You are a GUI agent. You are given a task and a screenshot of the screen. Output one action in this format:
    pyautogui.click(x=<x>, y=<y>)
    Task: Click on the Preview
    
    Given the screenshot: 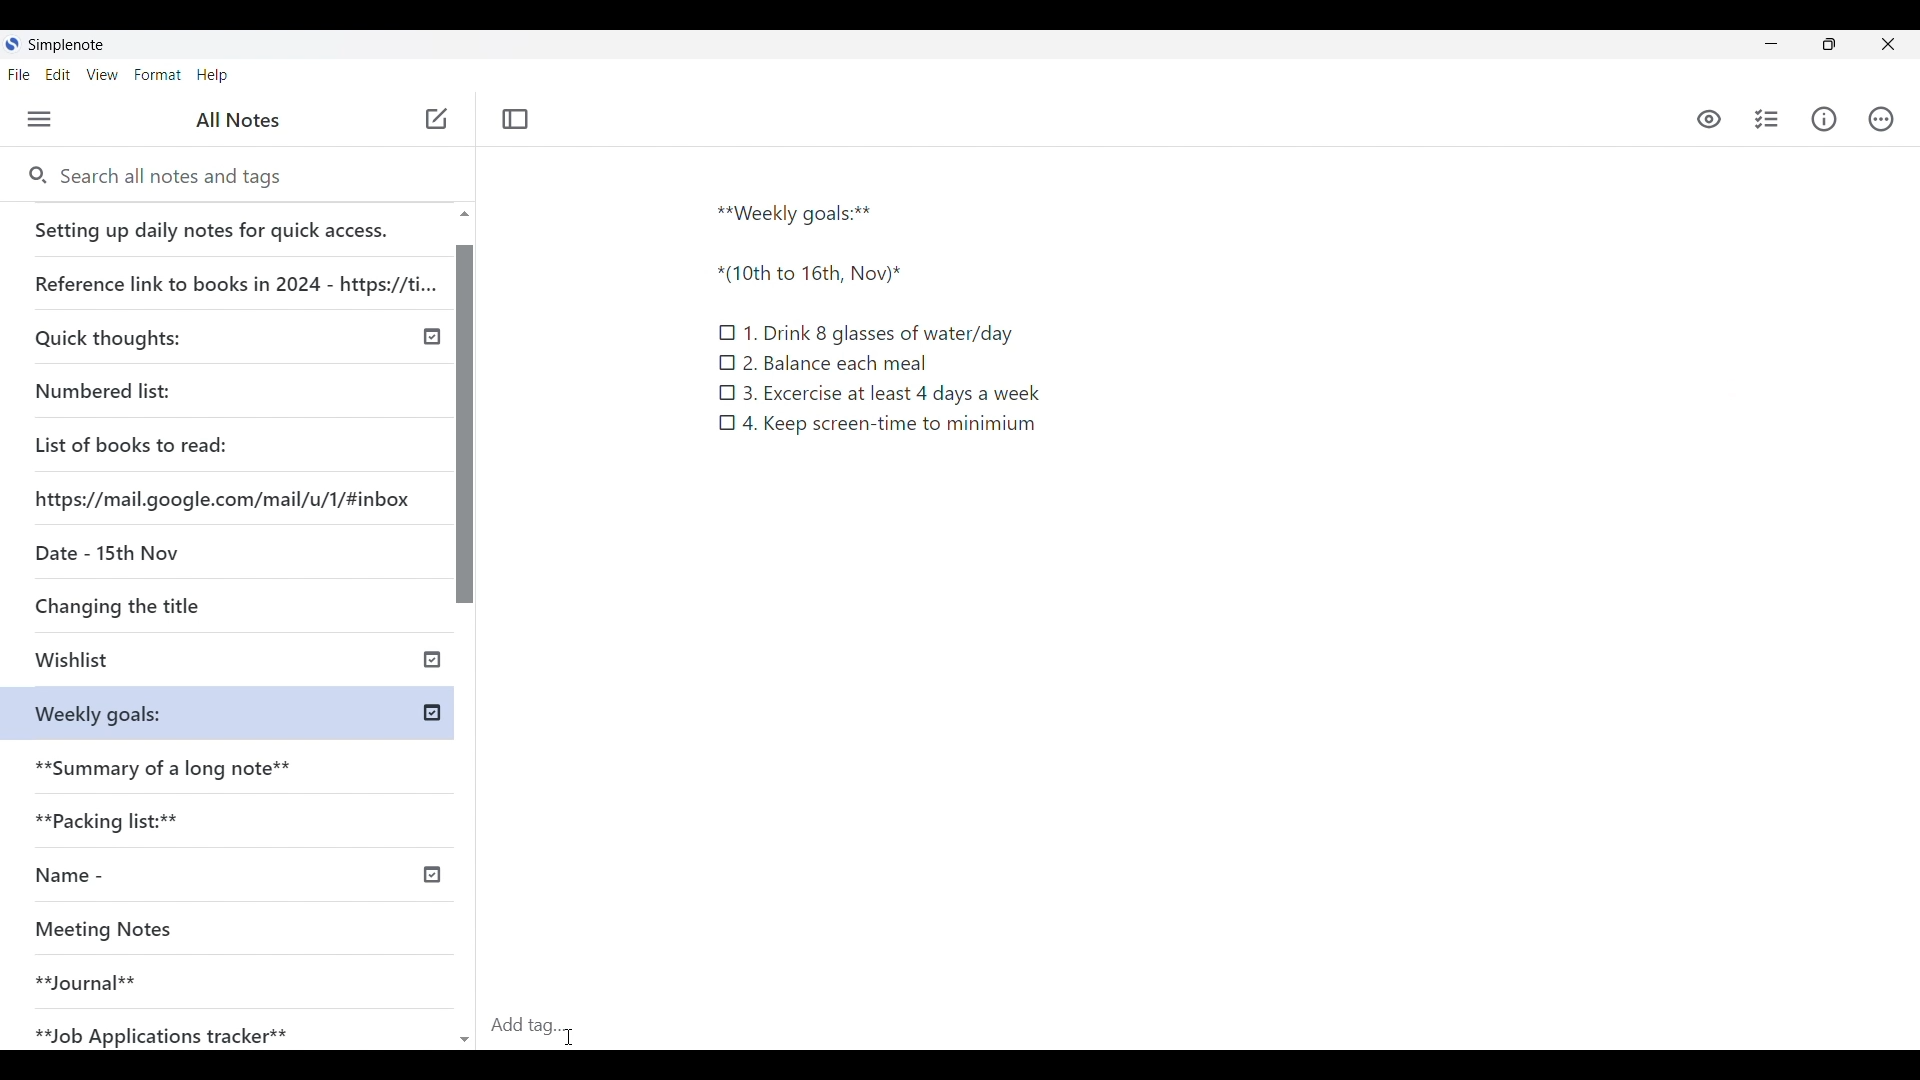 What is the action you would take?
    pyautogui.click(x=1710, y=121)
    